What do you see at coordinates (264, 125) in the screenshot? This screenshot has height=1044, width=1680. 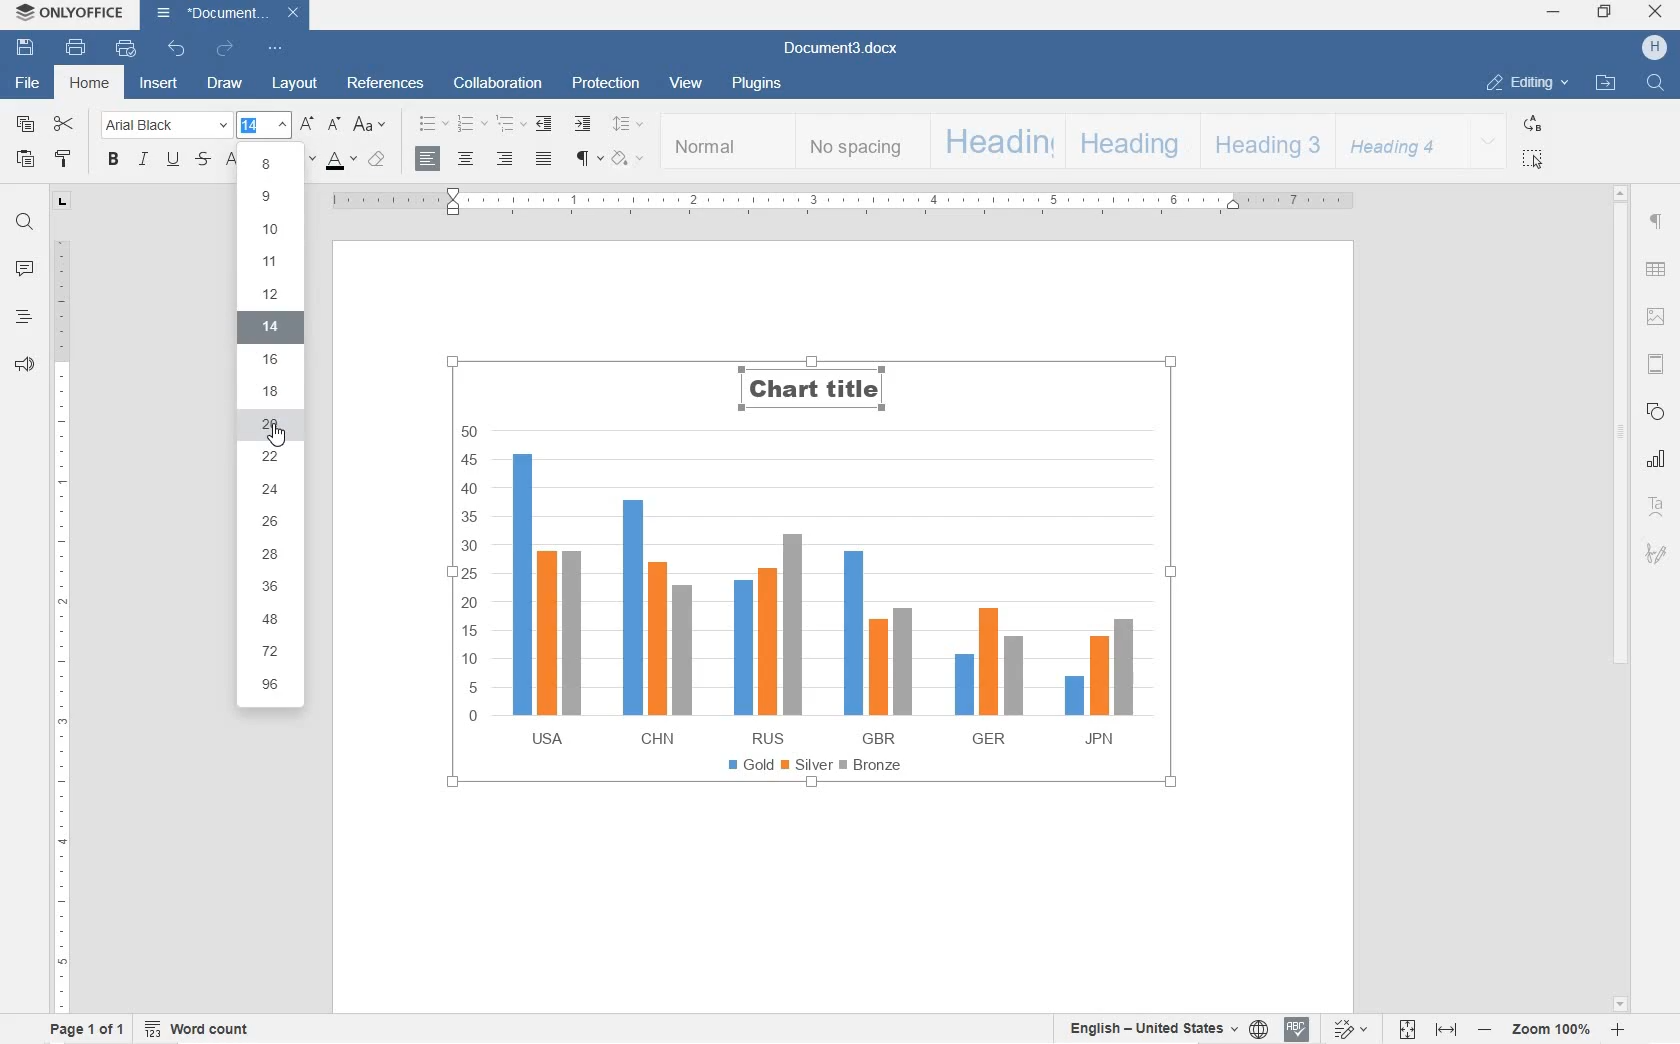 I see `FONT SIZE` at bounding box center [264, 125].